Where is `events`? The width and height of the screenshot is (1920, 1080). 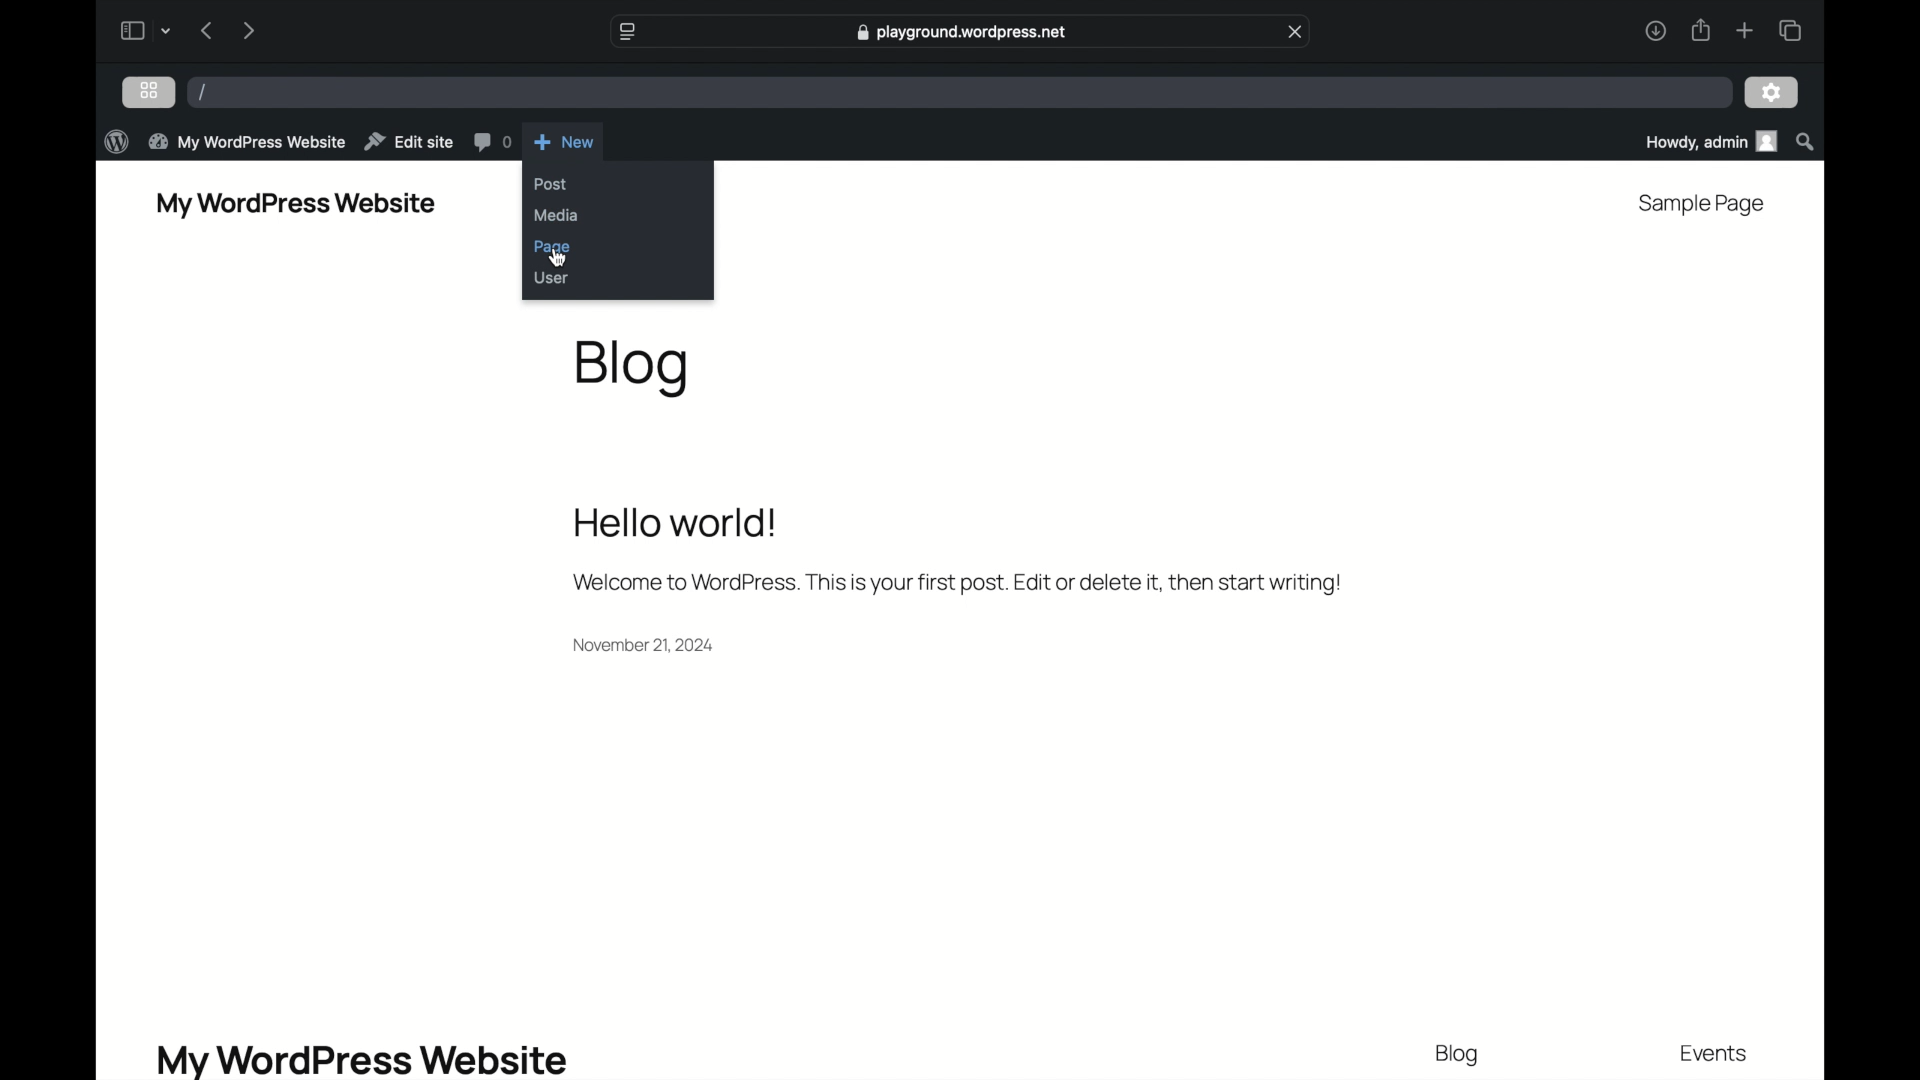
events is located at coordinates (1715, 1055).